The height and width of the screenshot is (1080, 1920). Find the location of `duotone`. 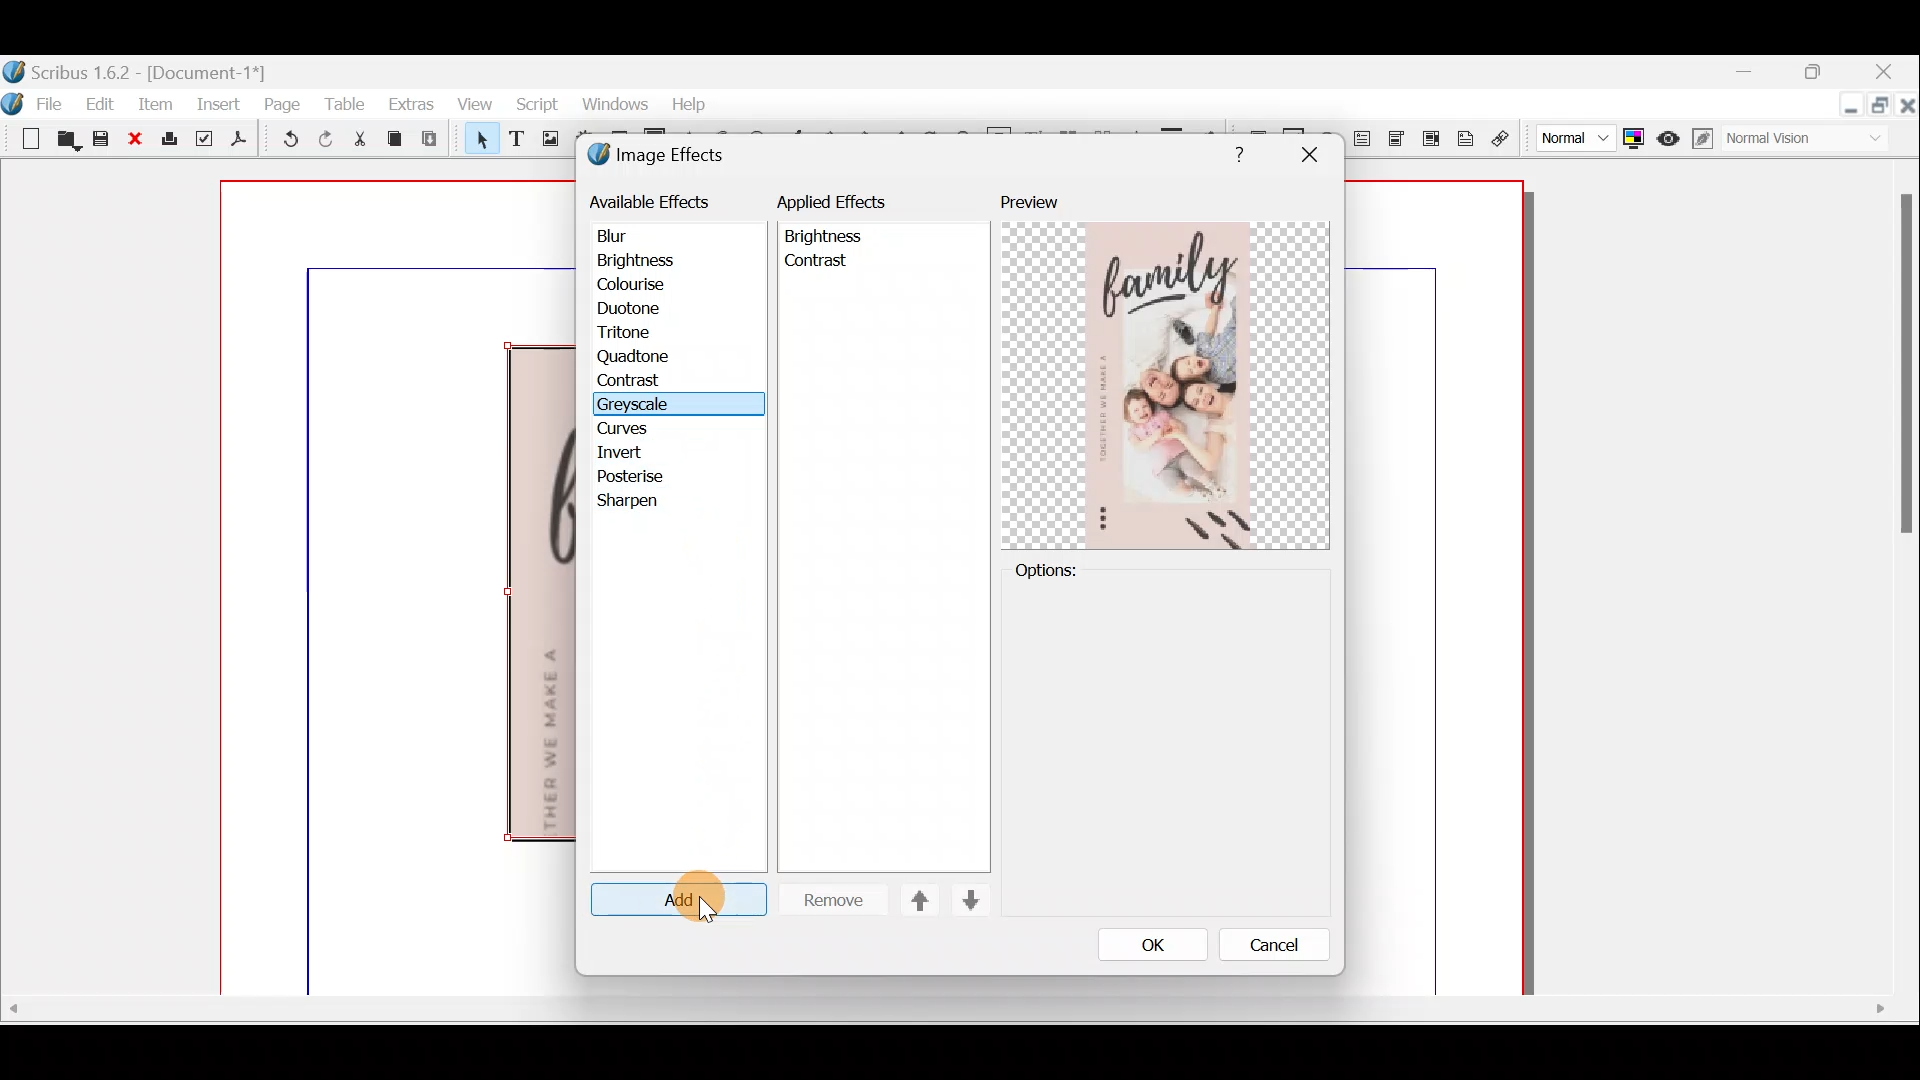

duotone is located at coordinates (657, 308).